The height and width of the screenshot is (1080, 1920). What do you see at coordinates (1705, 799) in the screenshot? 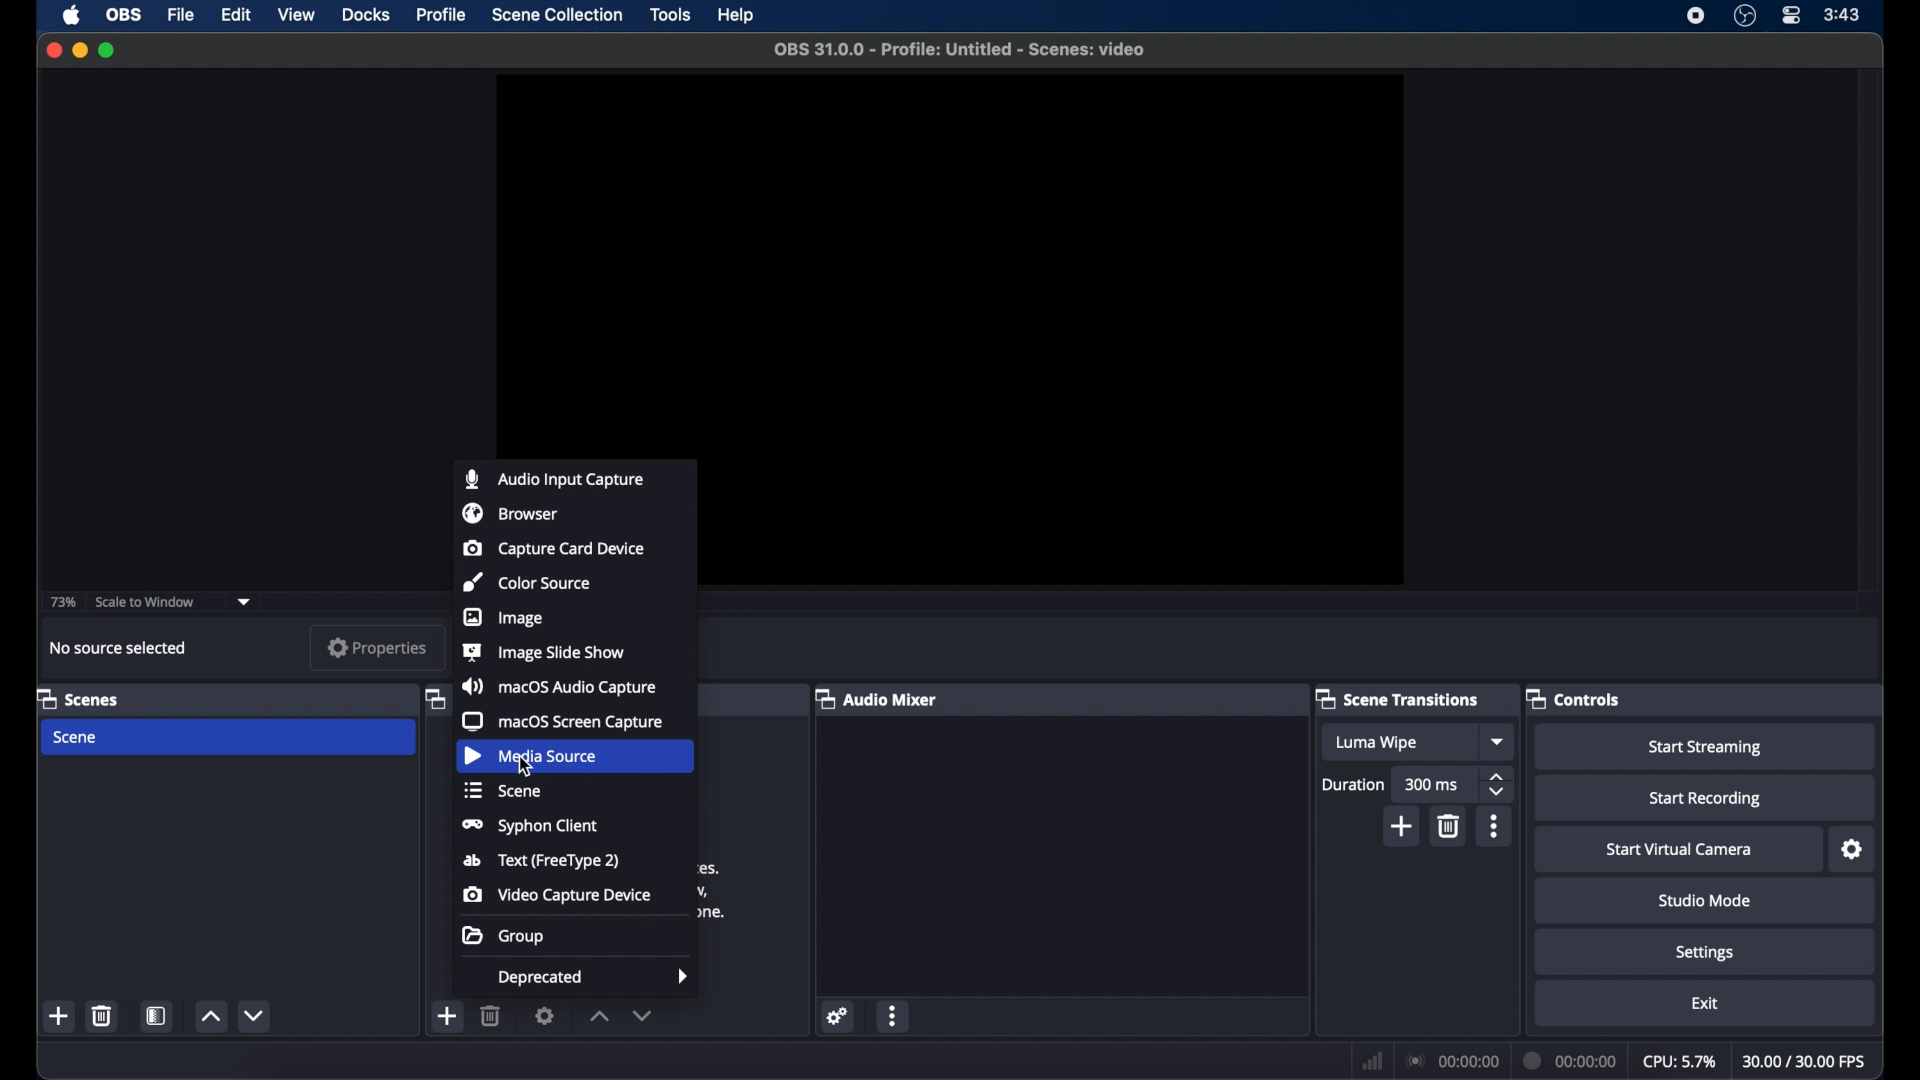
I see `start recording` at bounding box center [1705, 799].